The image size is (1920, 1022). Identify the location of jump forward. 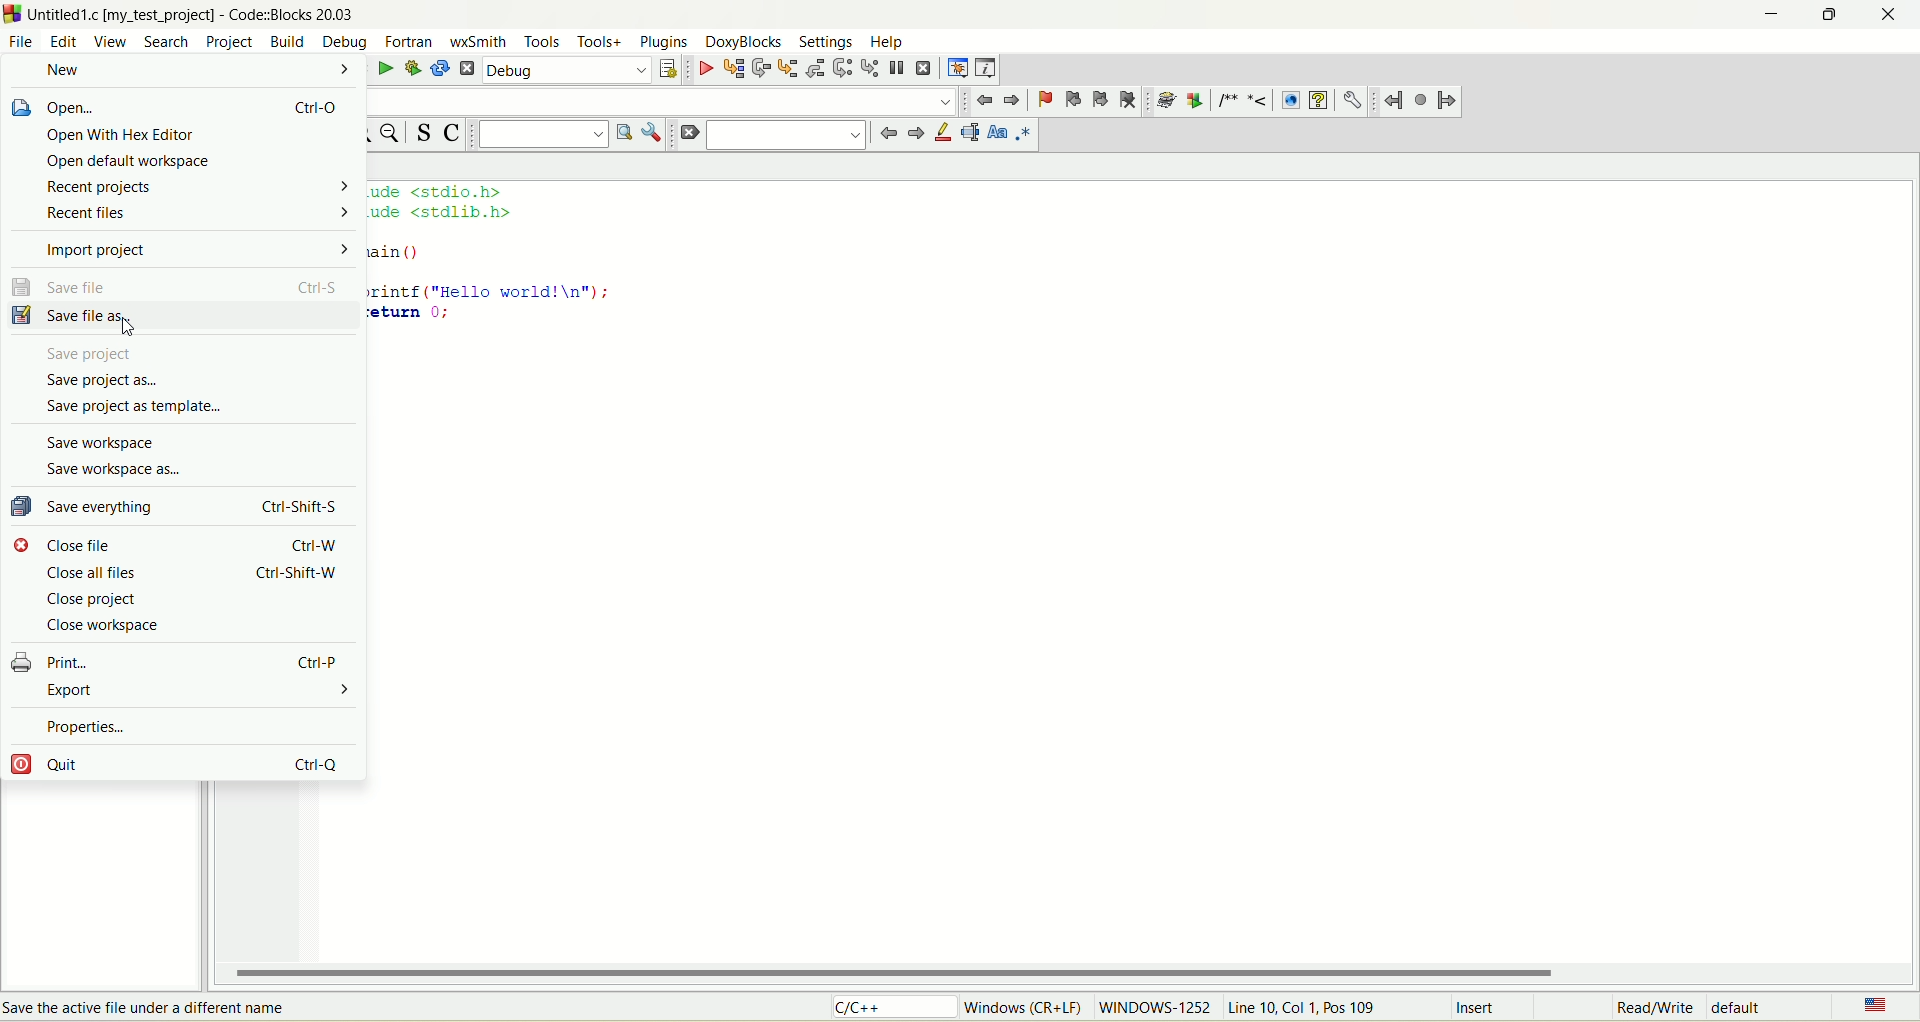
(1447, 103).